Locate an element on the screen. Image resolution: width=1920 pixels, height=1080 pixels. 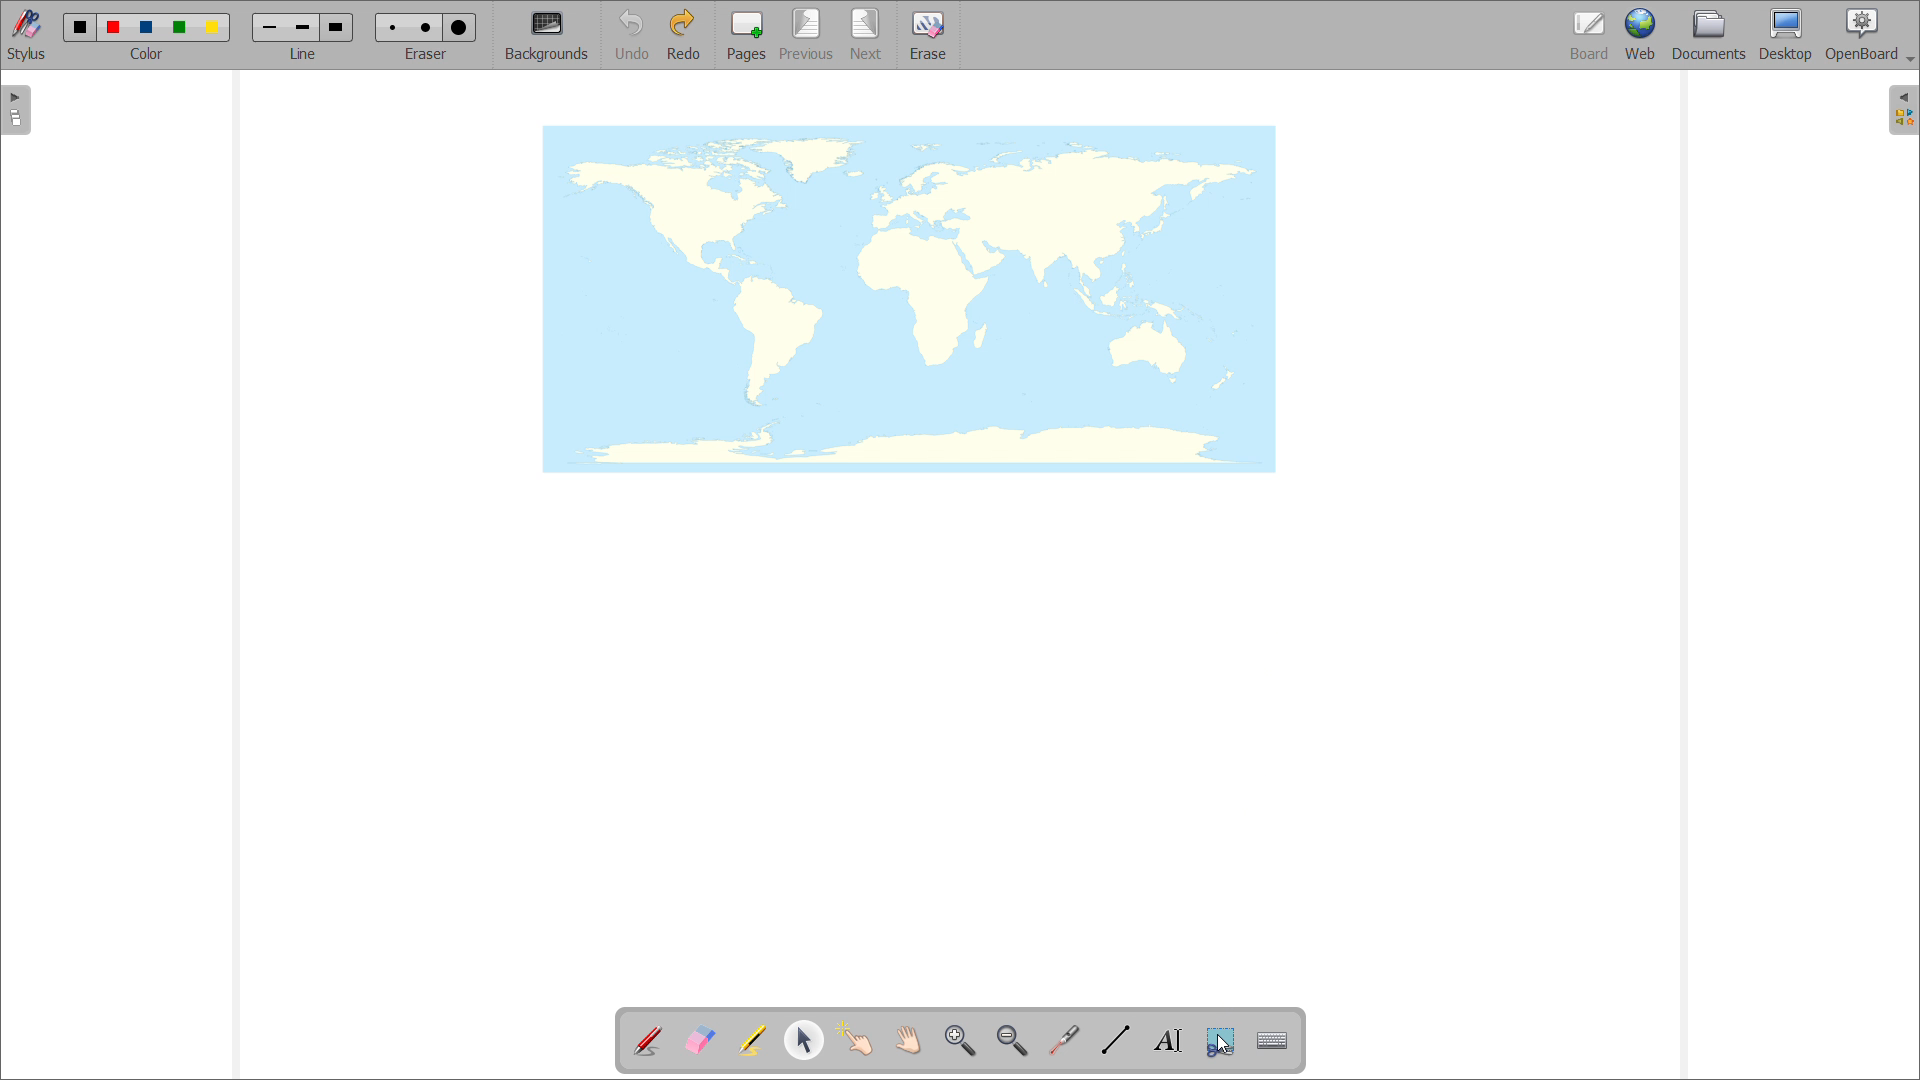
board is located at coordinates (1591, 36).